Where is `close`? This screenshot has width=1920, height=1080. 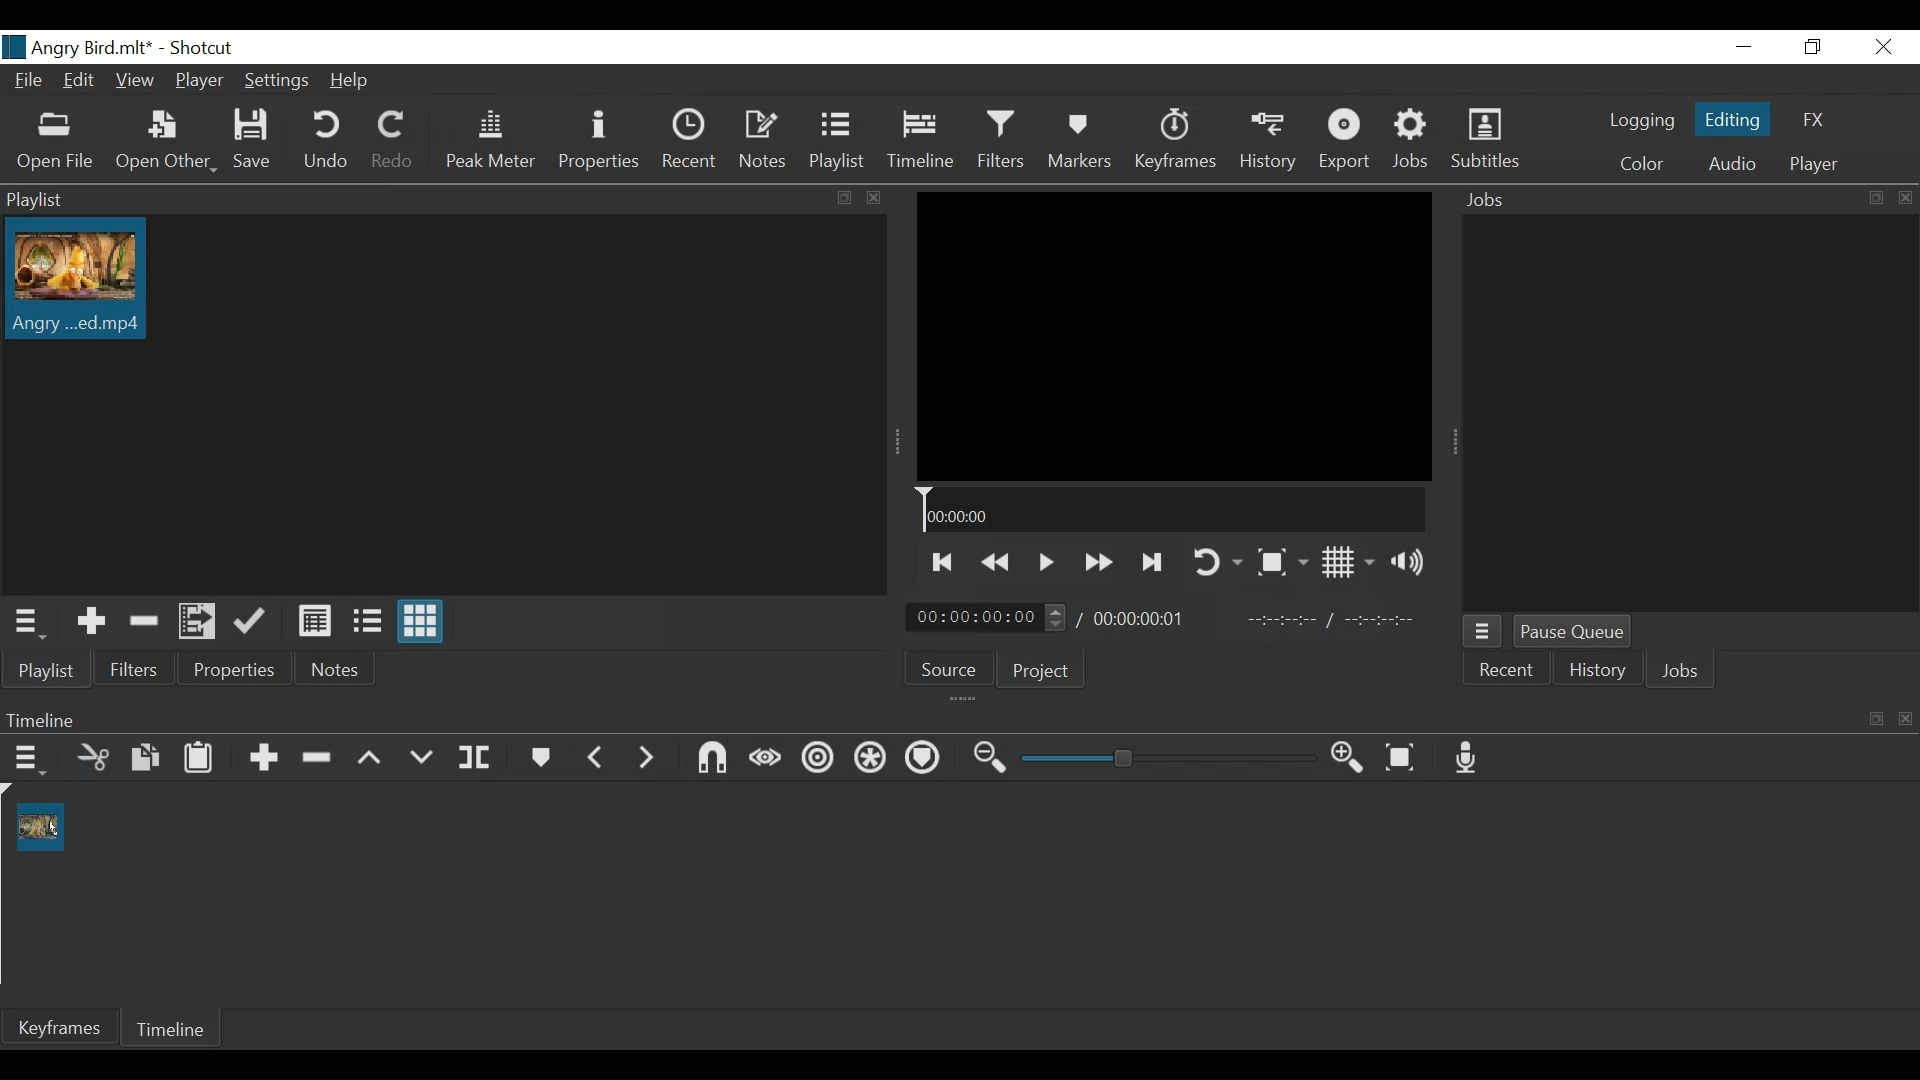 close is located at coordinates (1885, 46).